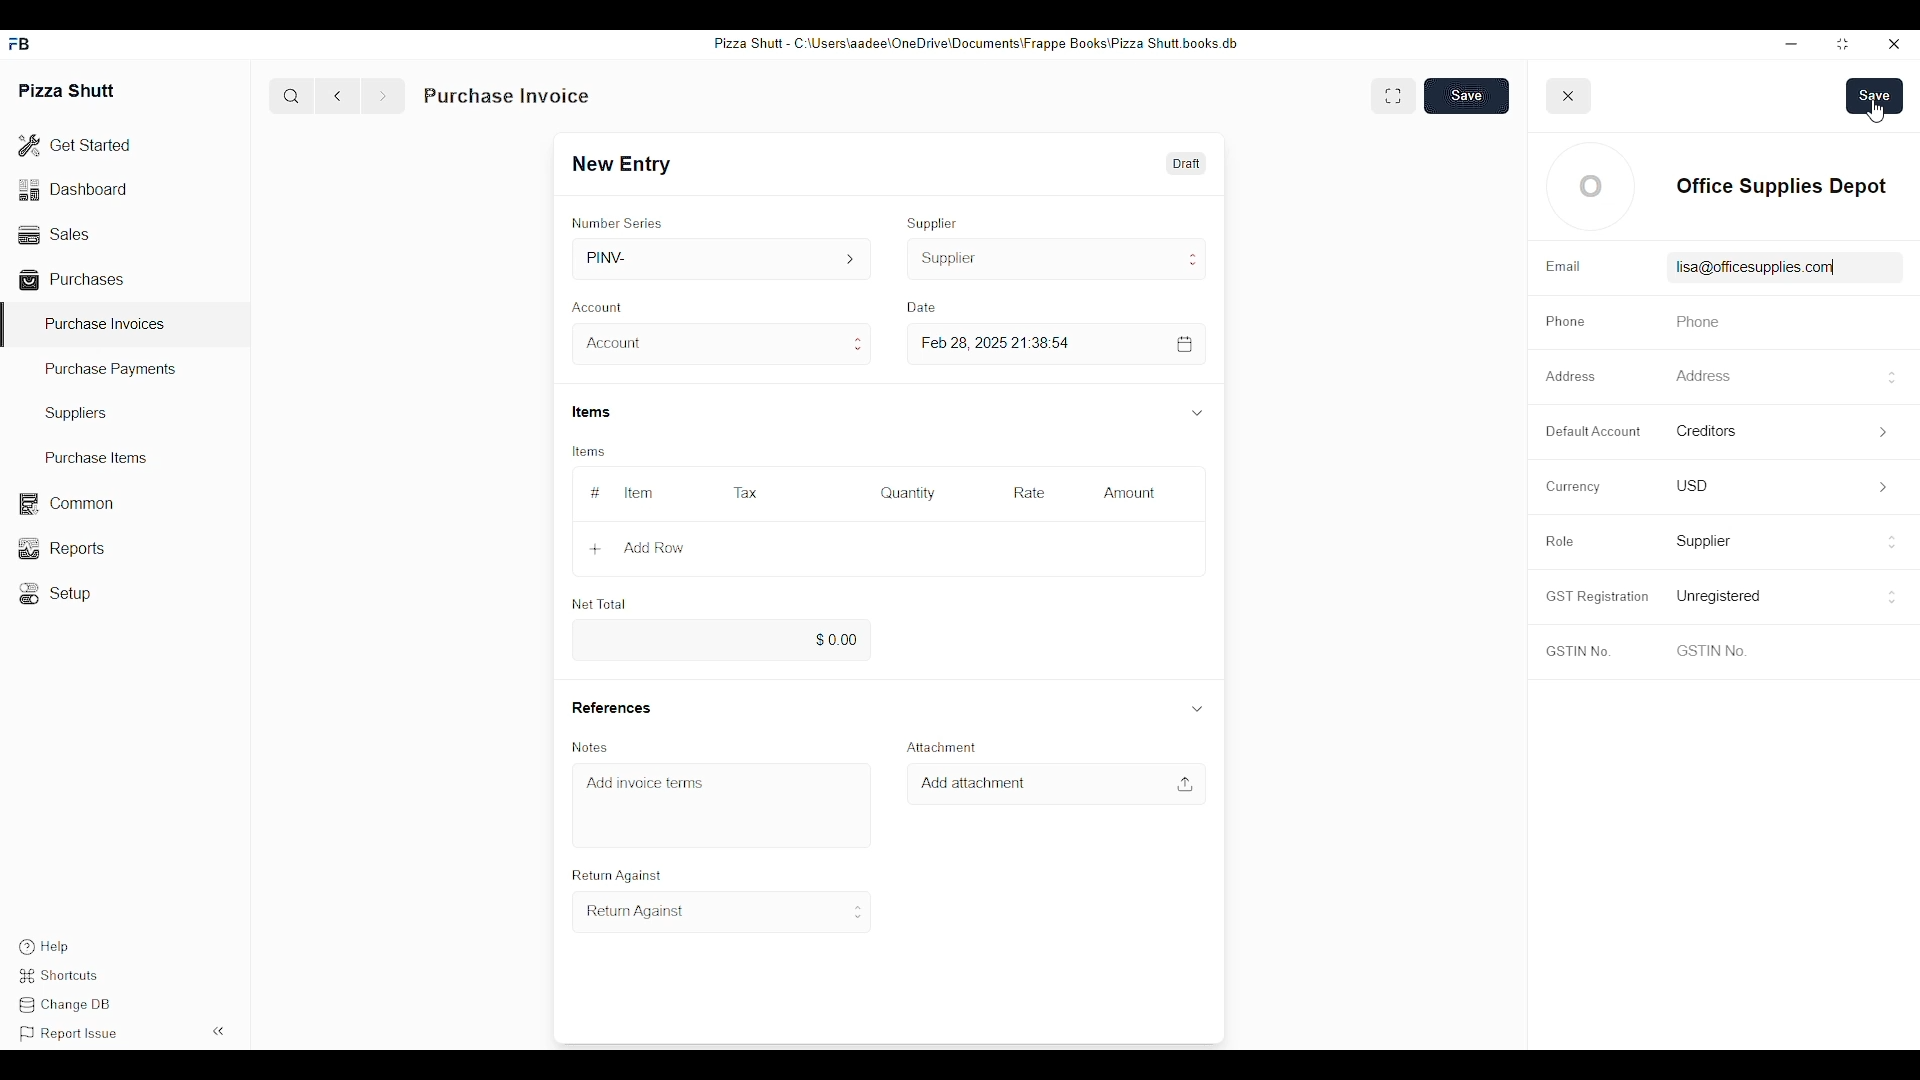 The height and width of the screenshot is (1080, 1920). What do you see at coordinates (507, 96) in the screenshot?
I see `Purchase Invoice` at bounding box center [507, 96].